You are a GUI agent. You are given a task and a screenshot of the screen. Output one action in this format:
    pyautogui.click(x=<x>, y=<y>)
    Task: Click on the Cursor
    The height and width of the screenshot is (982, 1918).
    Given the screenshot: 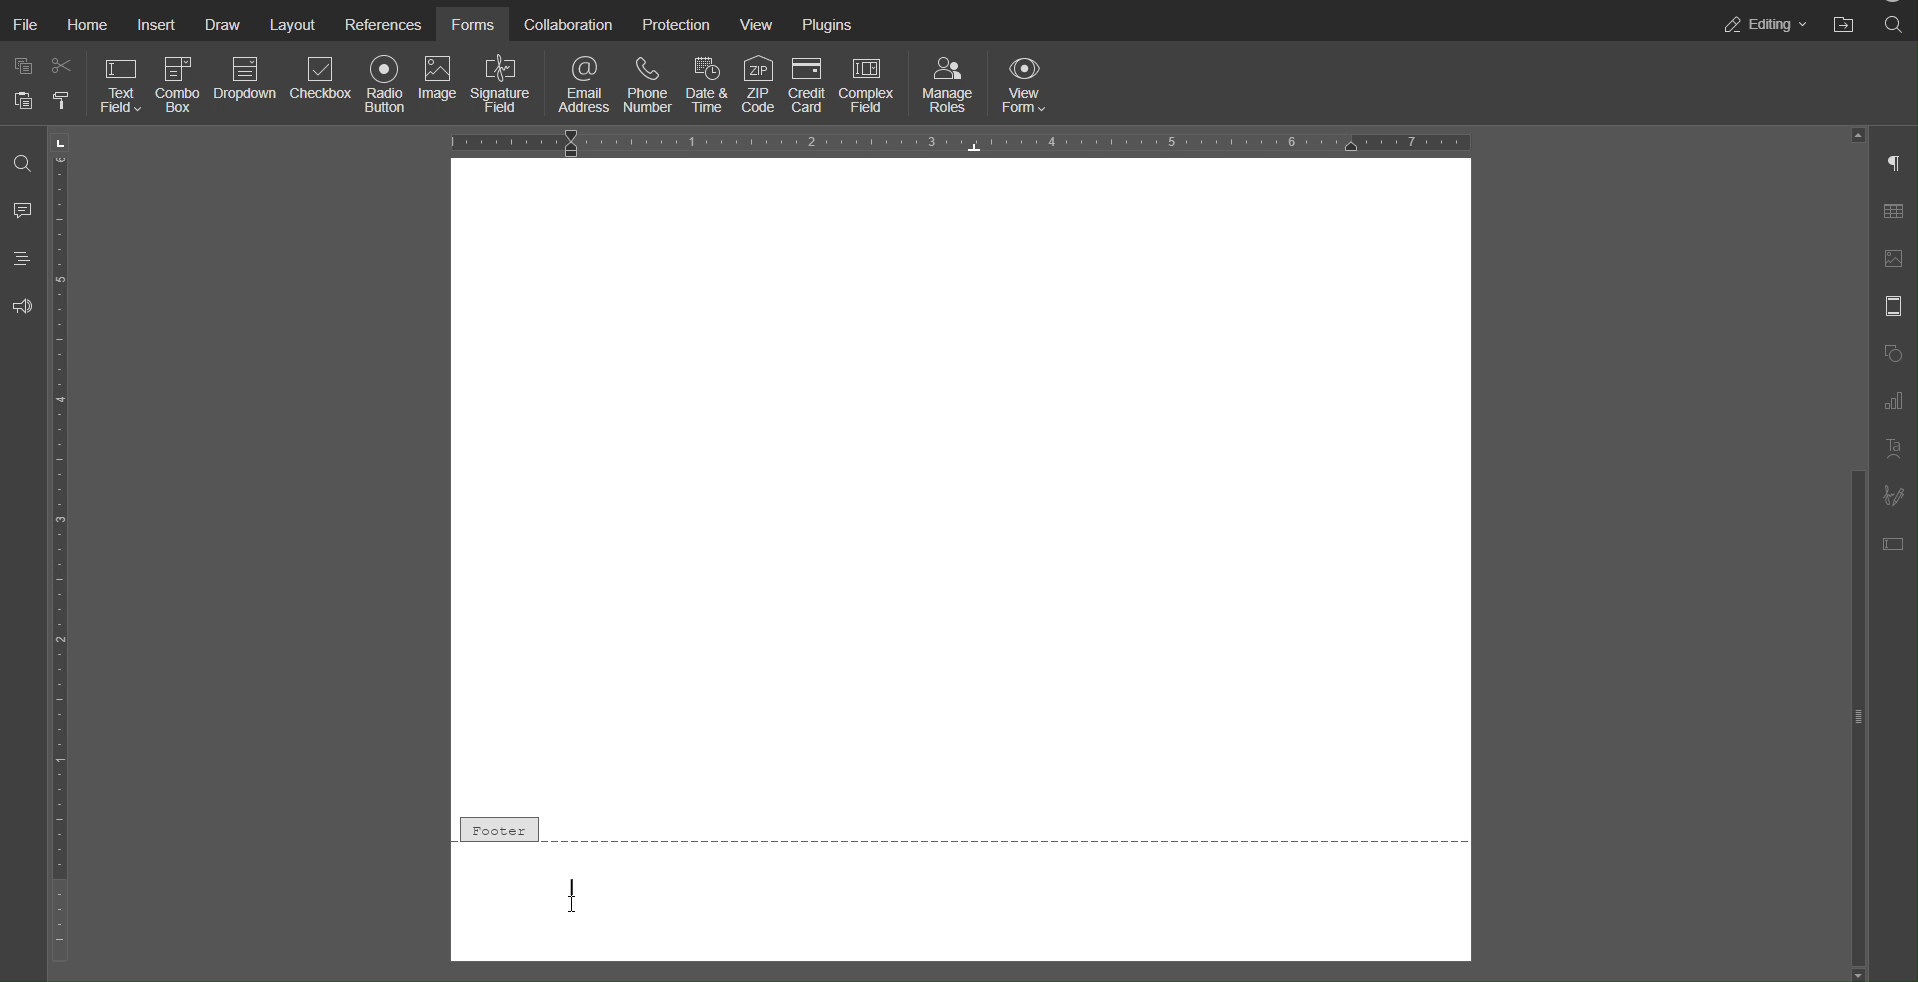 What is the action you would take?
    pyautogui.click(x=580, y=903)
    